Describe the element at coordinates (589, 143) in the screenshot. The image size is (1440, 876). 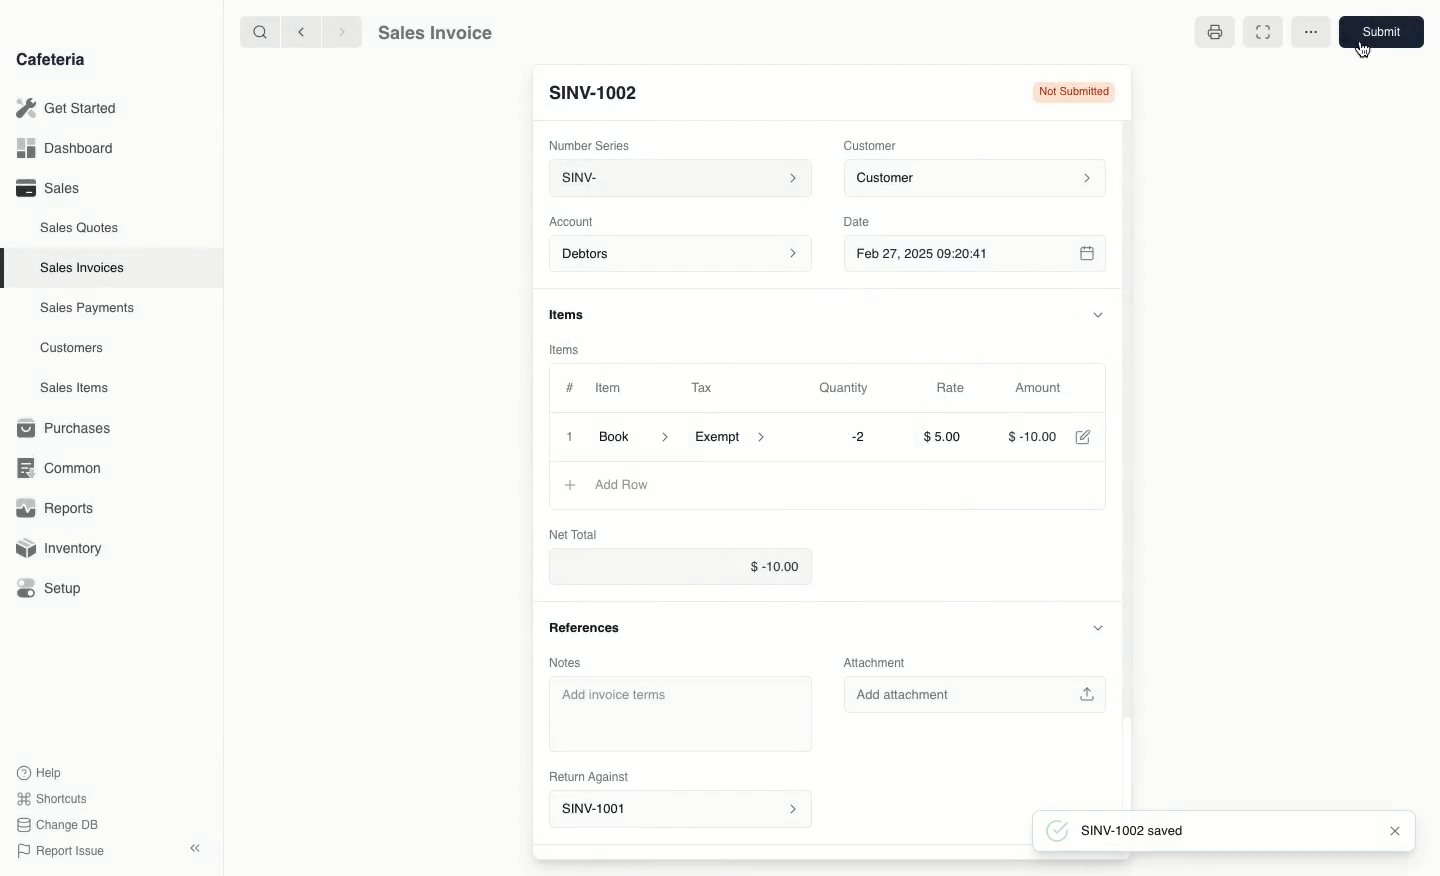
I see `‘Number Series` at that location.